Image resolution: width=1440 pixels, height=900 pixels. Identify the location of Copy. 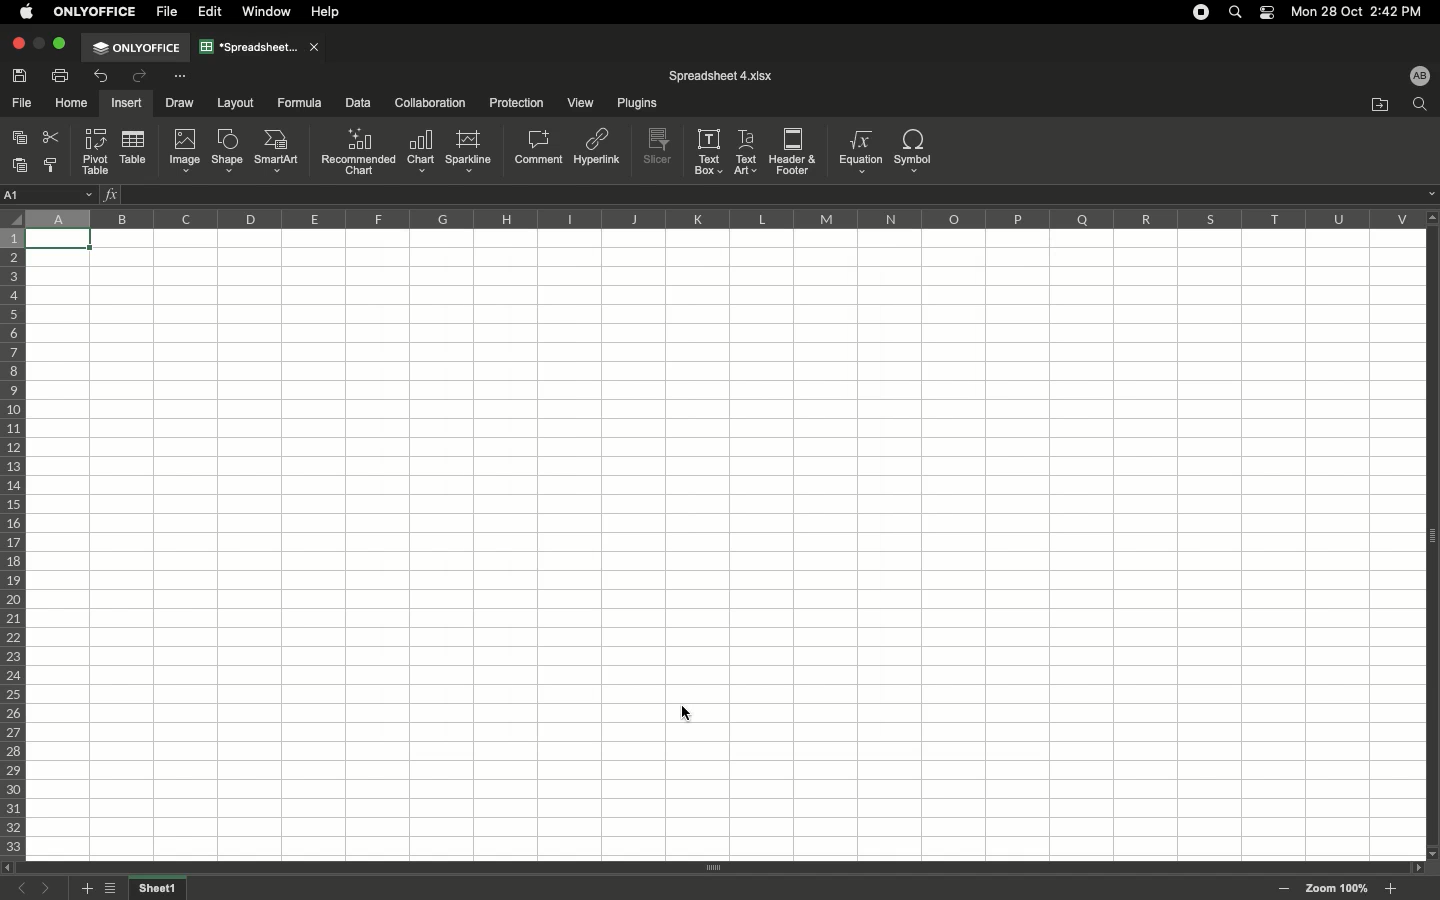
(22, 139).